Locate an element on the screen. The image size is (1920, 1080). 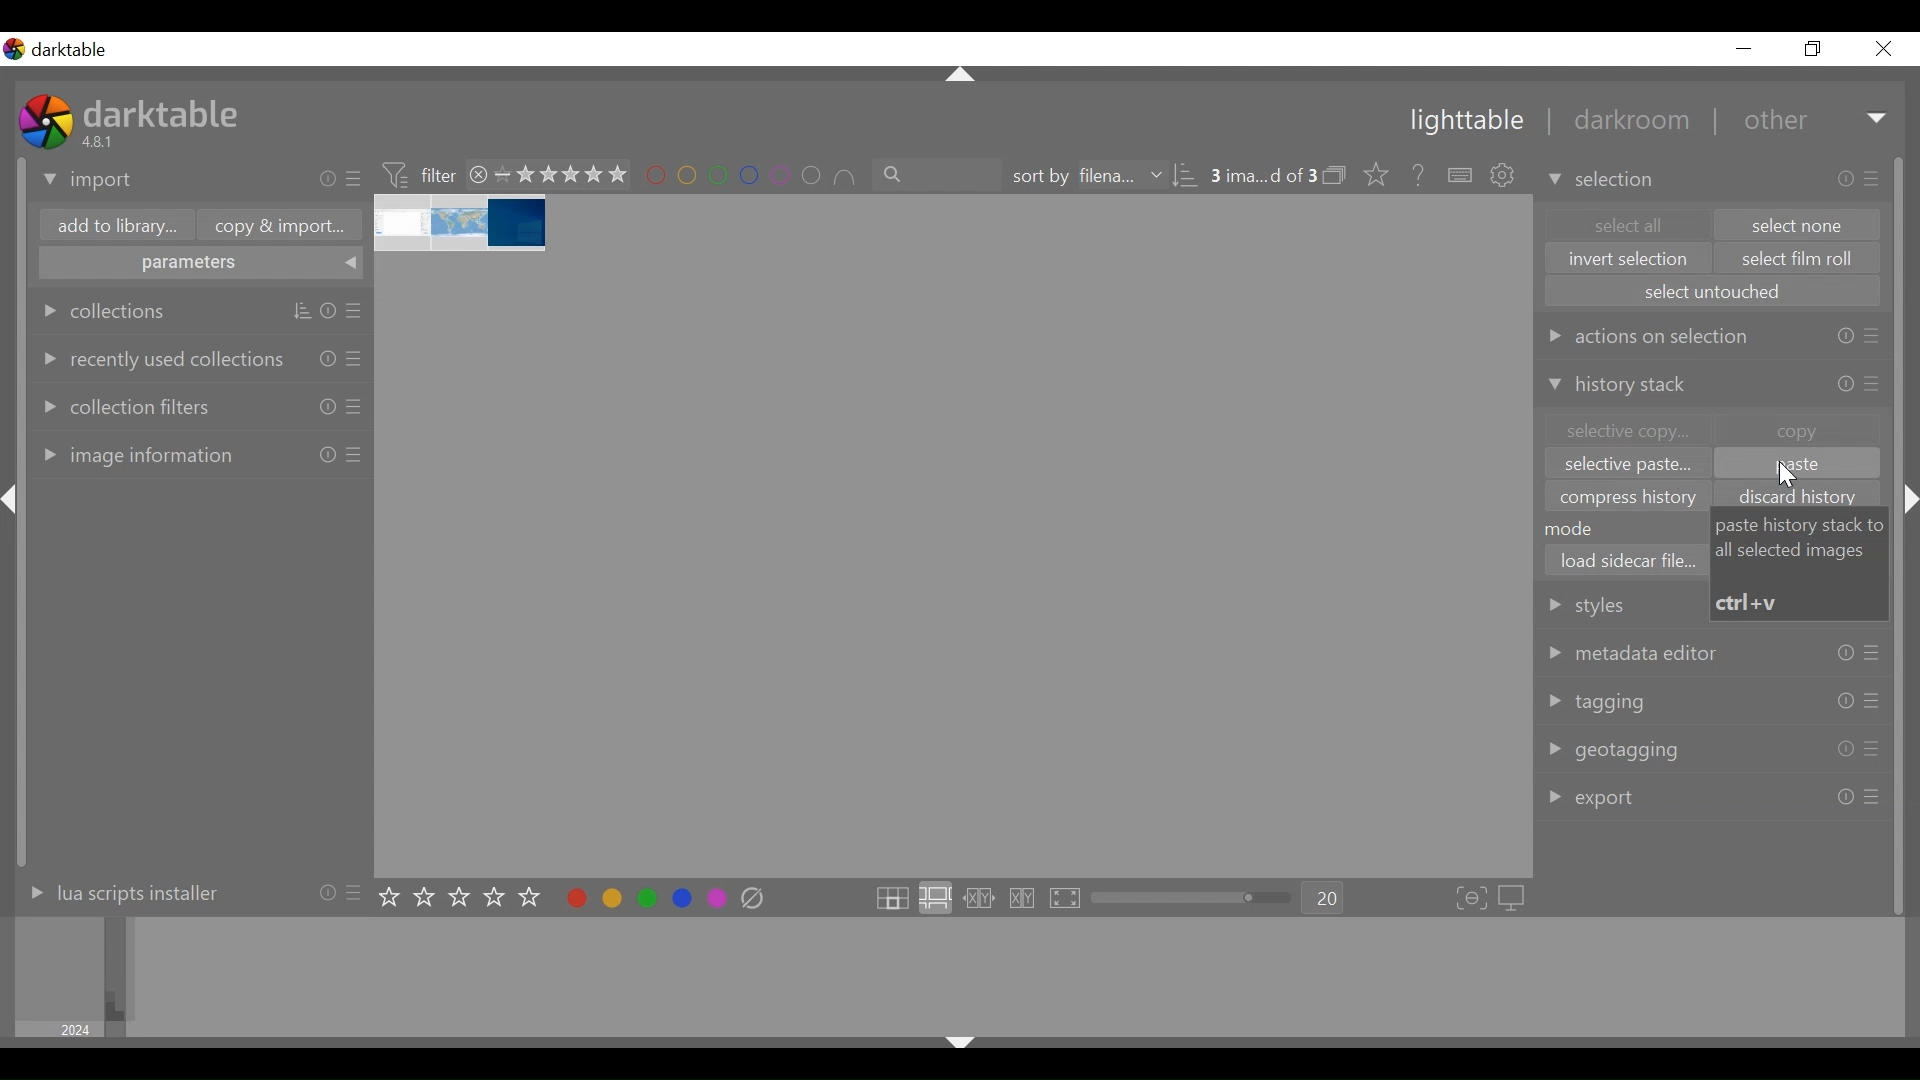
discard history is located at coordinates (1804, 497).